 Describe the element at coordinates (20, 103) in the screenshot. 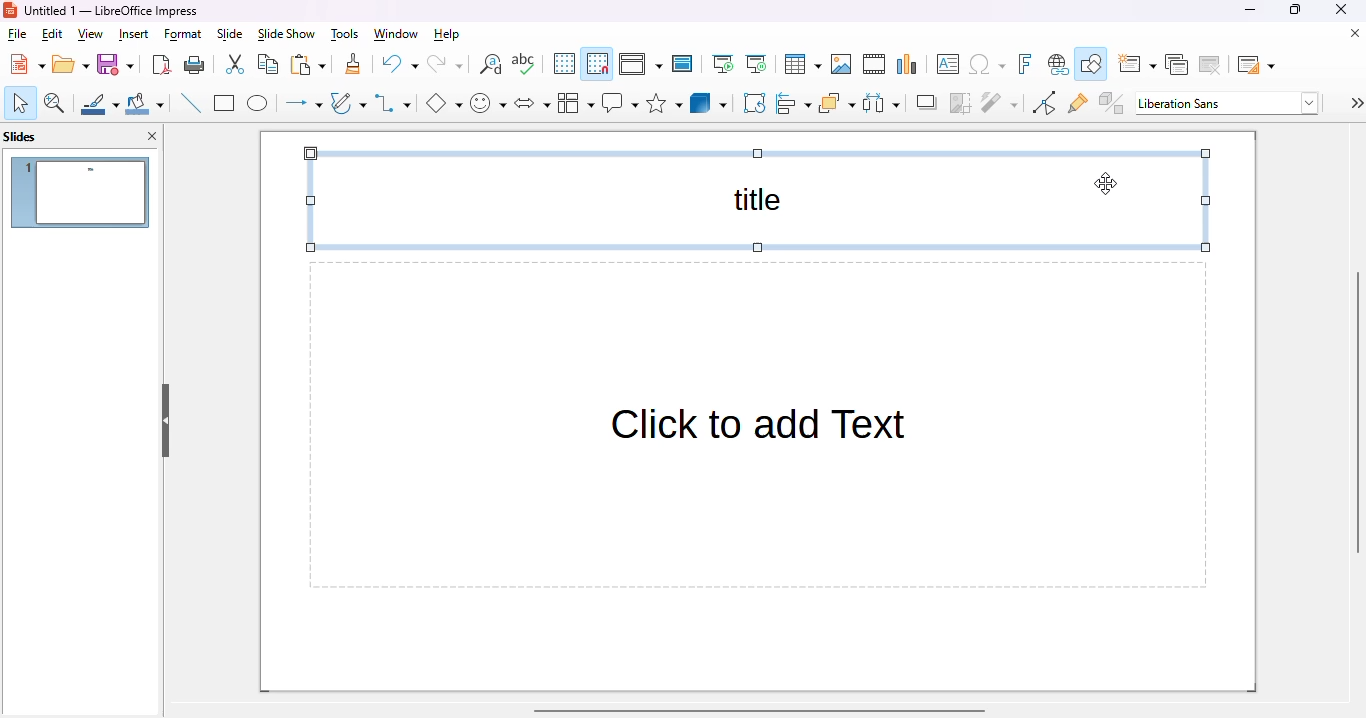

I see `select` at that location.